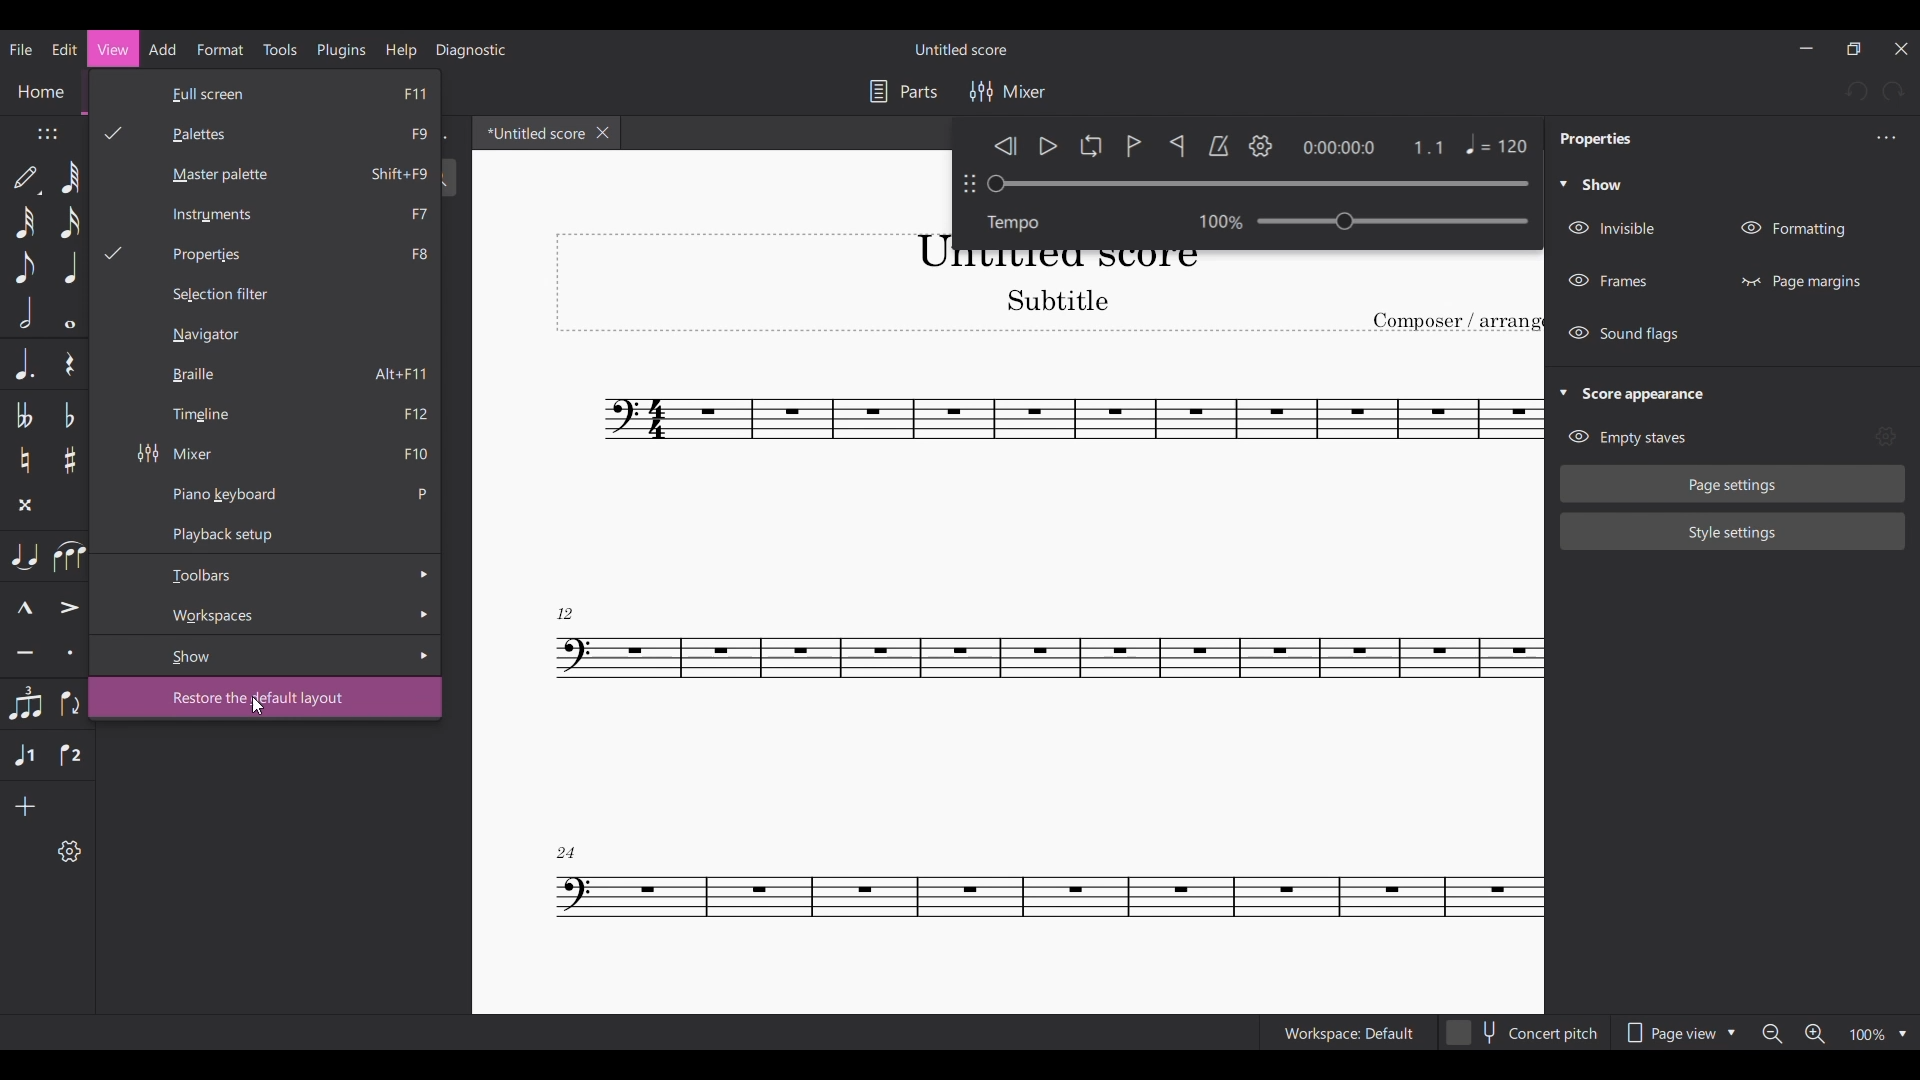  What do you see at coordinates (1053, 300) in the screenshot?
I see `Subtitle` at bounding box center [1053, 300].